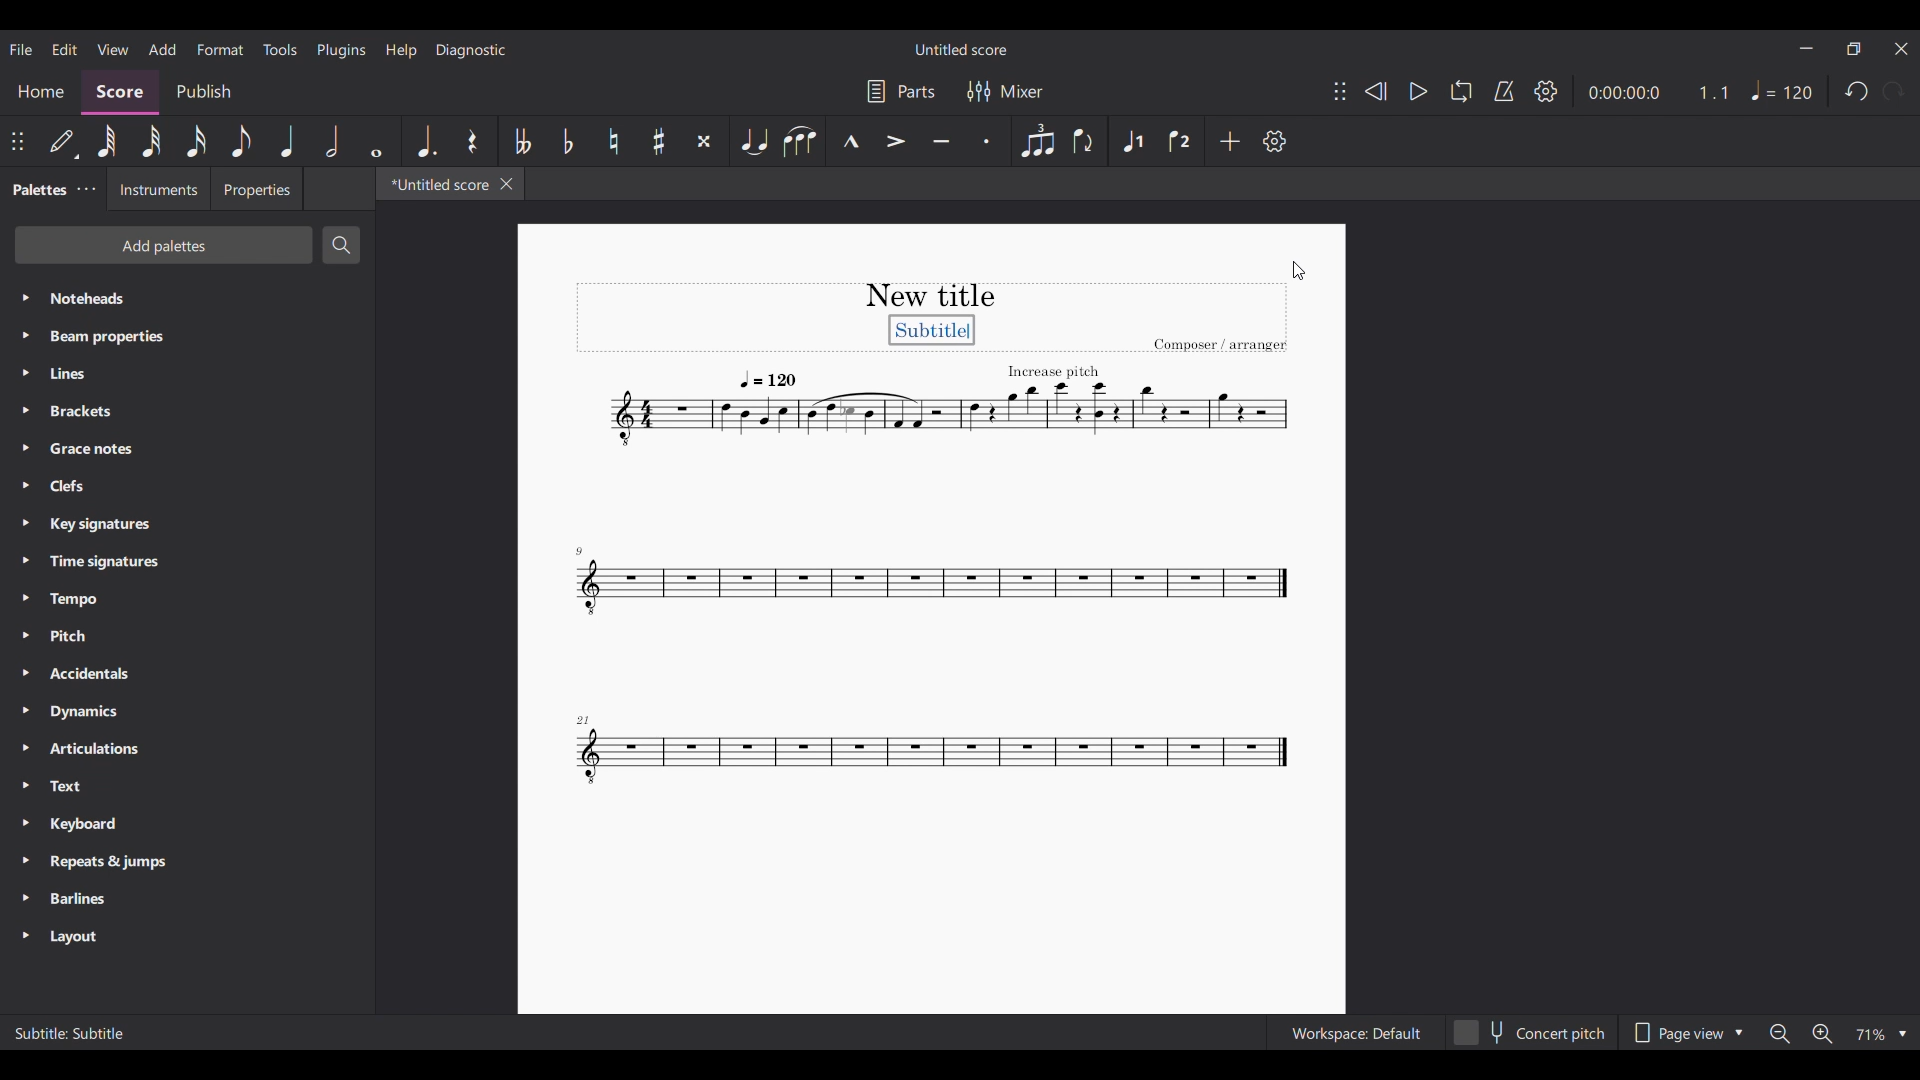  Describe the element at coordinates (1822, 1033) in the screenshot. I see `Zoom in` at that location.